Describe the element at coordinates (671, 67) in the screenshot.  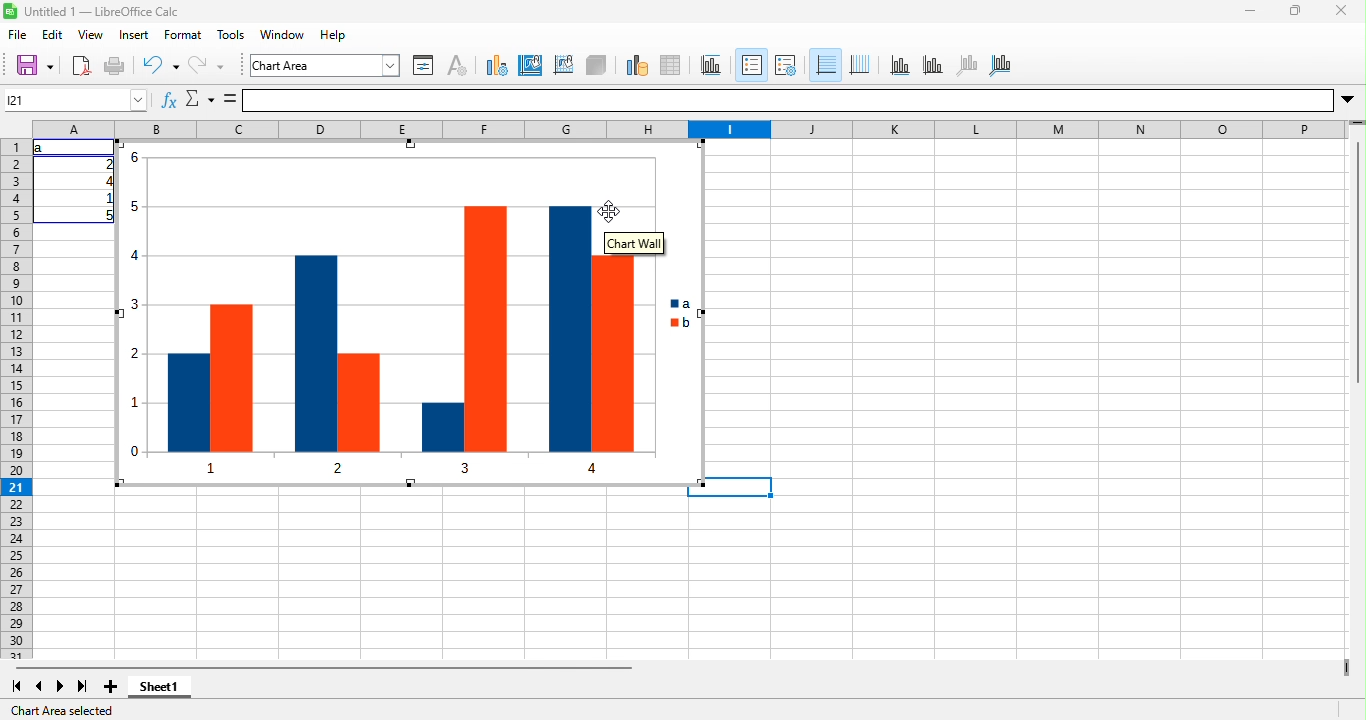
I see `data table` at that location.